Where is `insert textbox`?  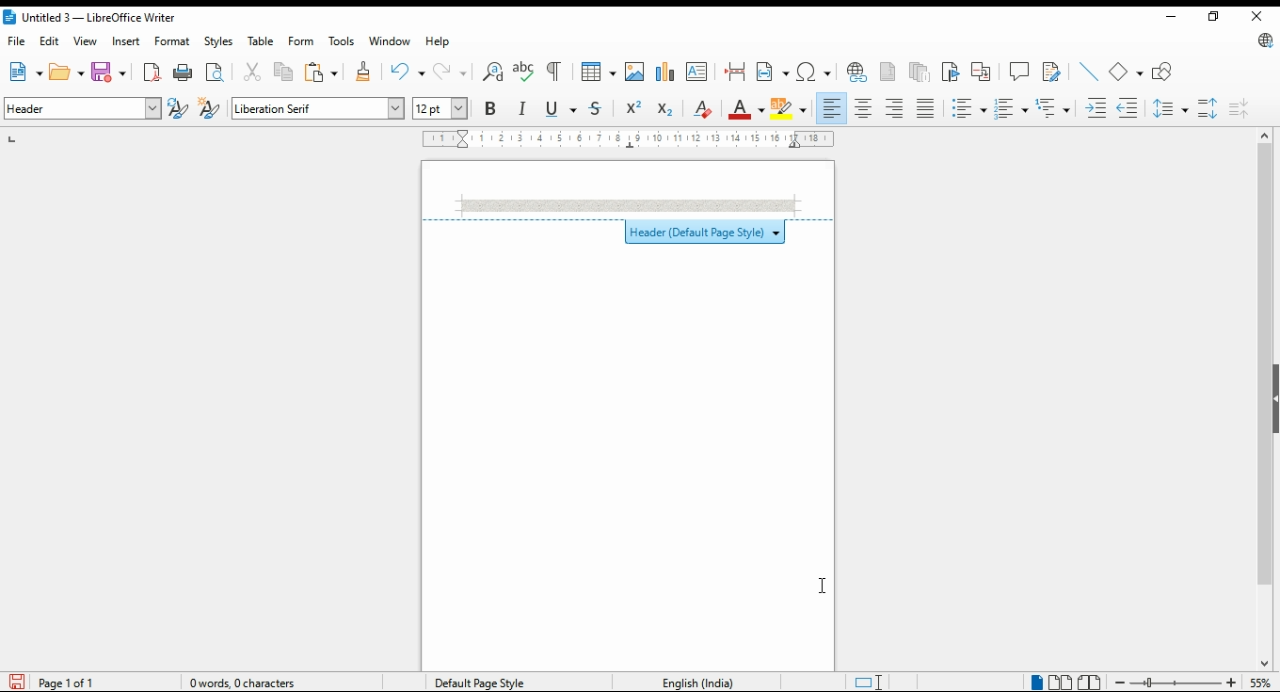 insert textbox is located at coordinates (697, 71).